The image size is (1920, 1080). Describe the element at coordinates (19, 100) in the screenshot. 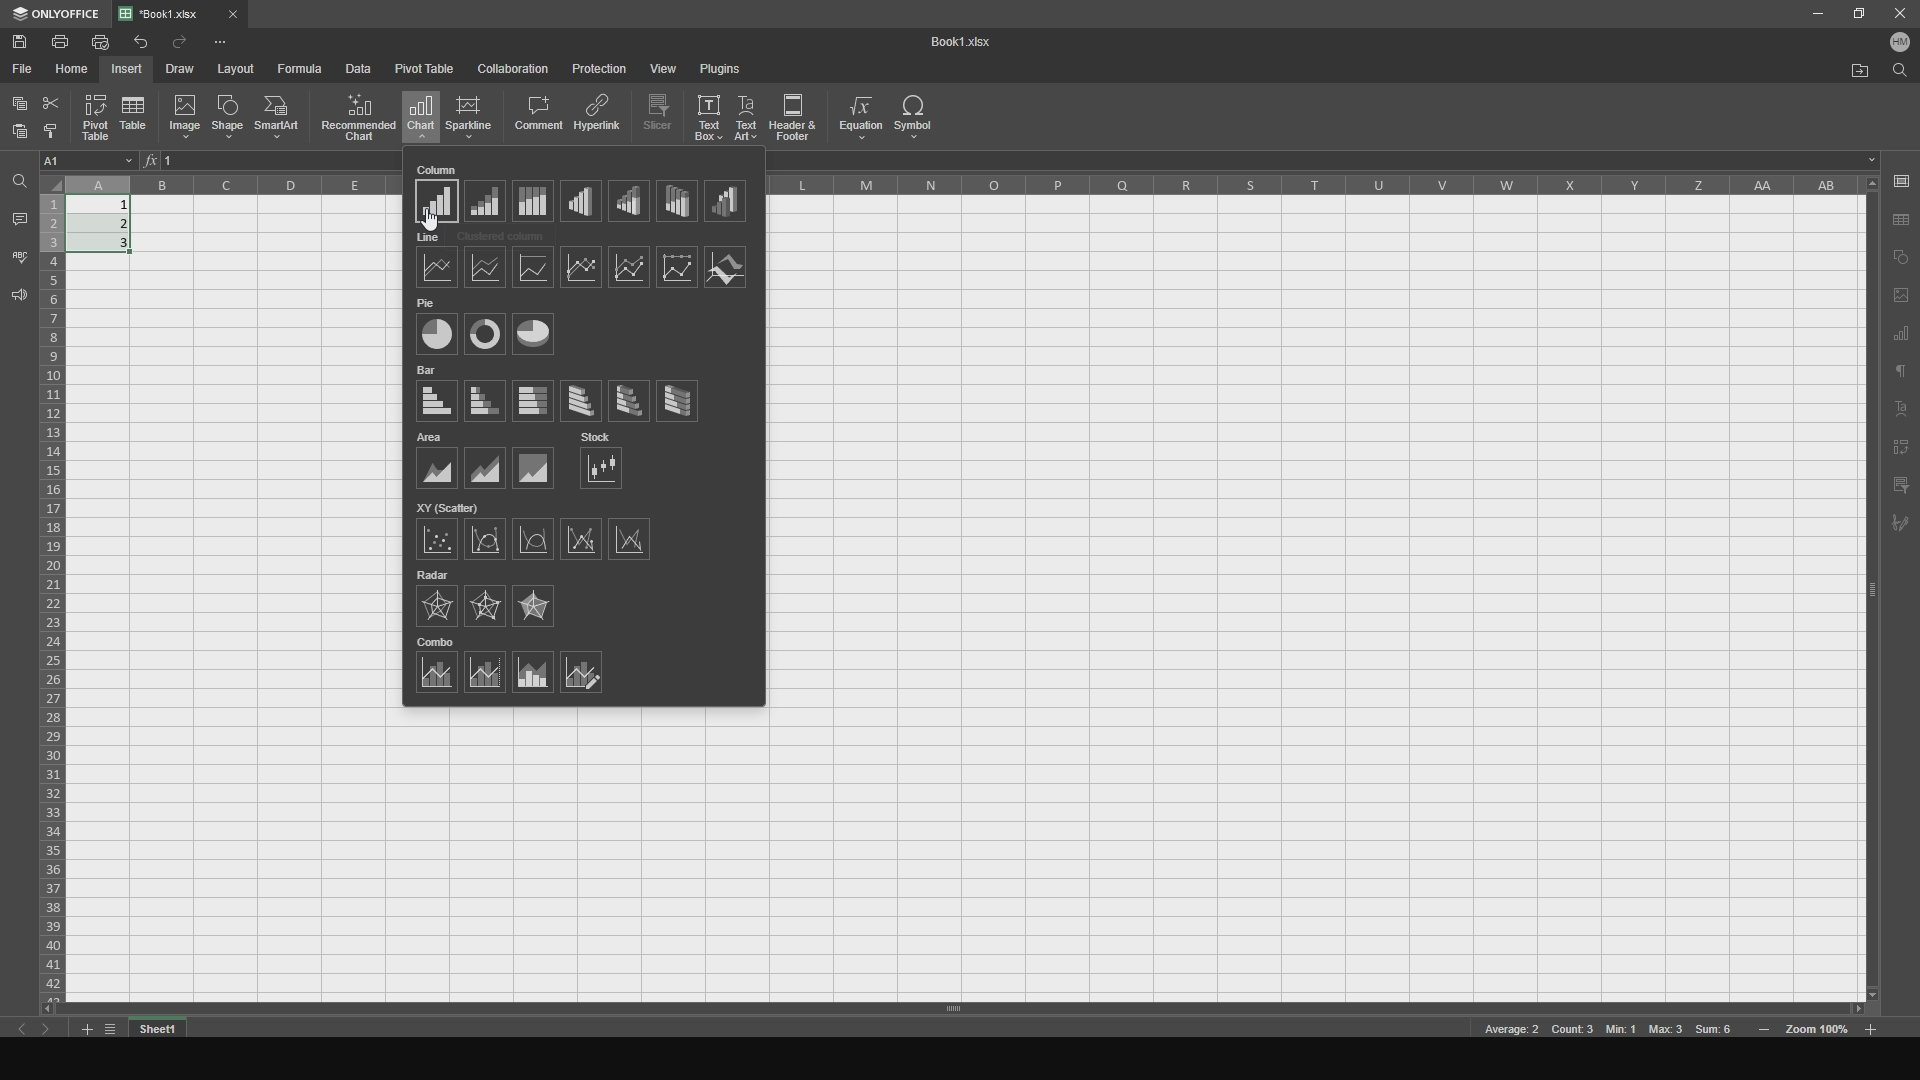

I see `copy` at that location.